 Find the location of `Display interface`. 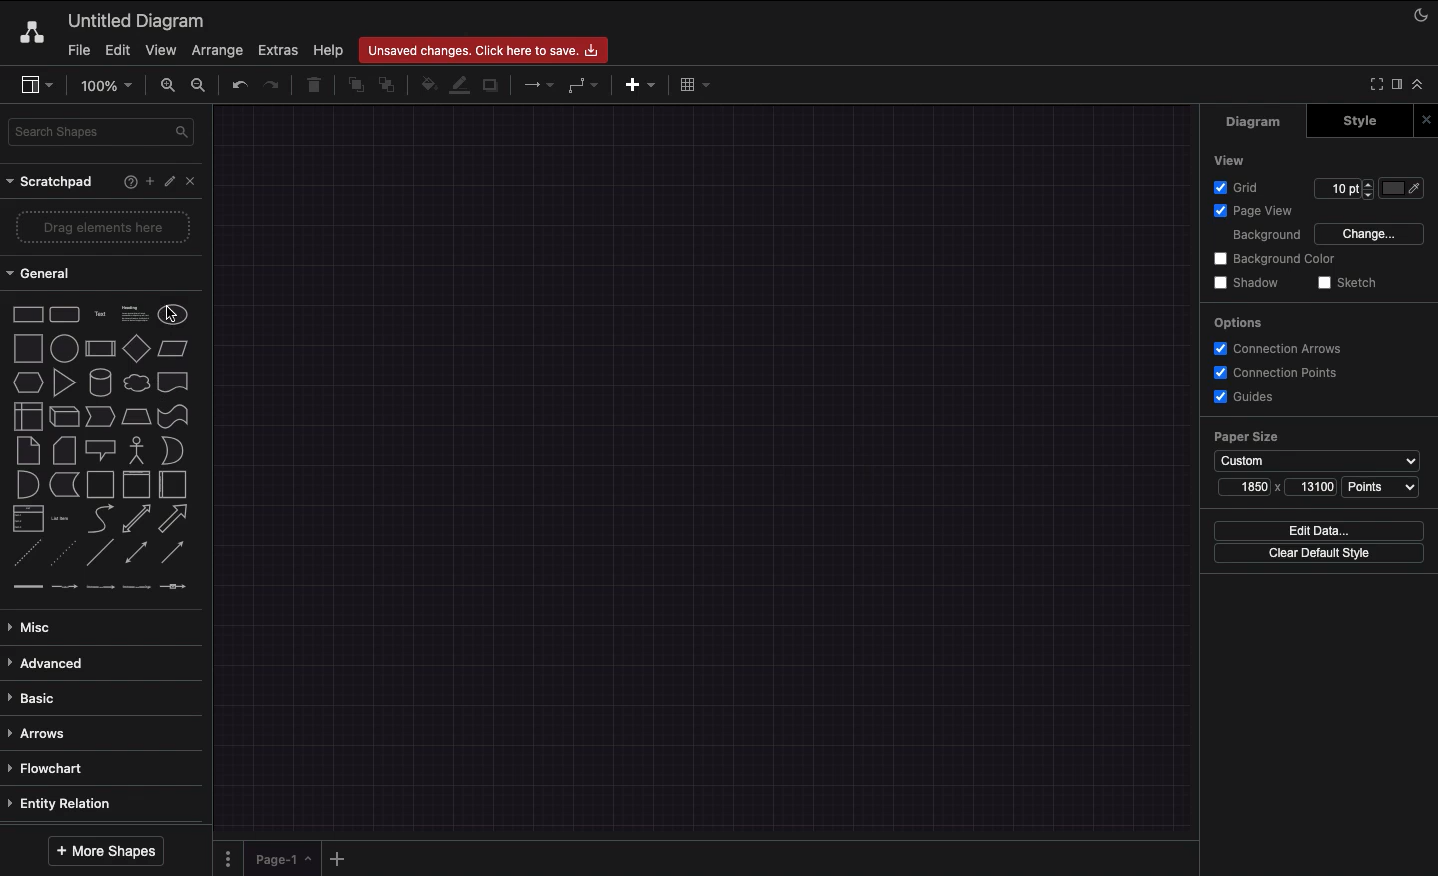

Display interface is located at coordinates (706, 472).